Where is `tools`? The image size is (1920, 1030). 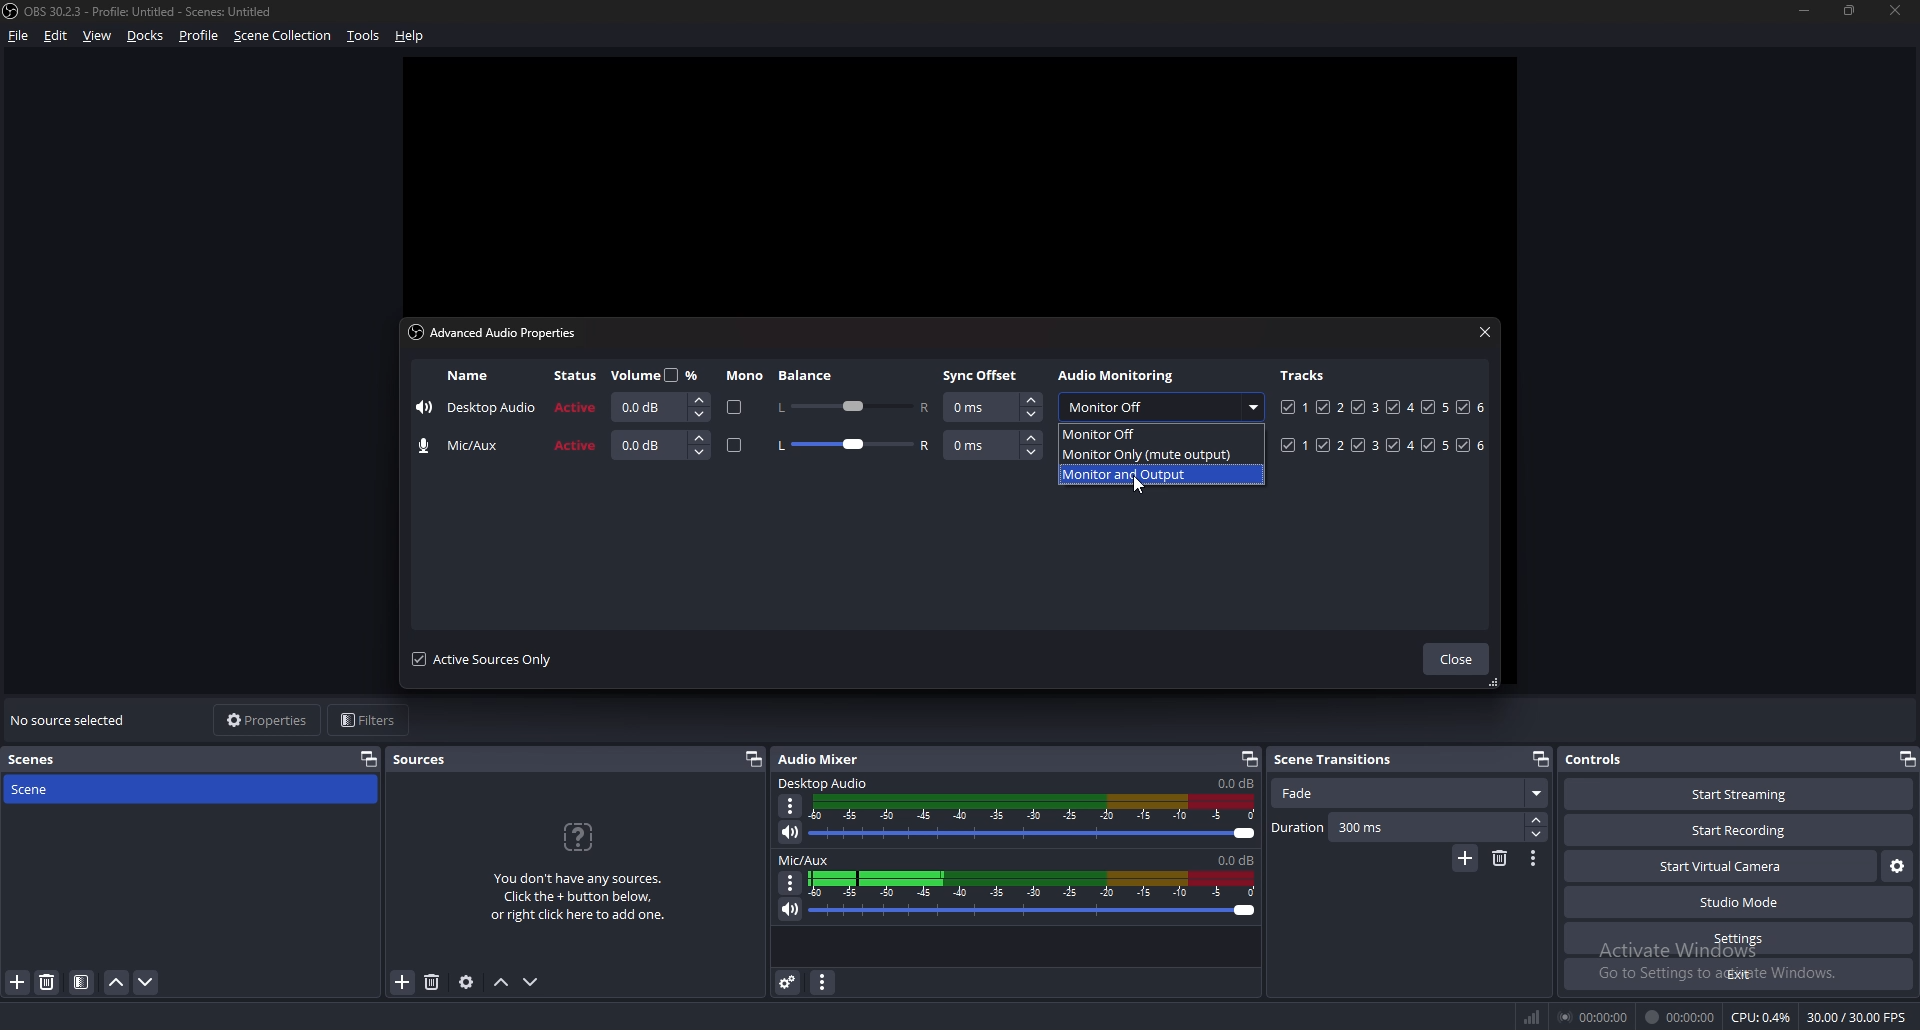 tools is located at coordinates (362, 37).